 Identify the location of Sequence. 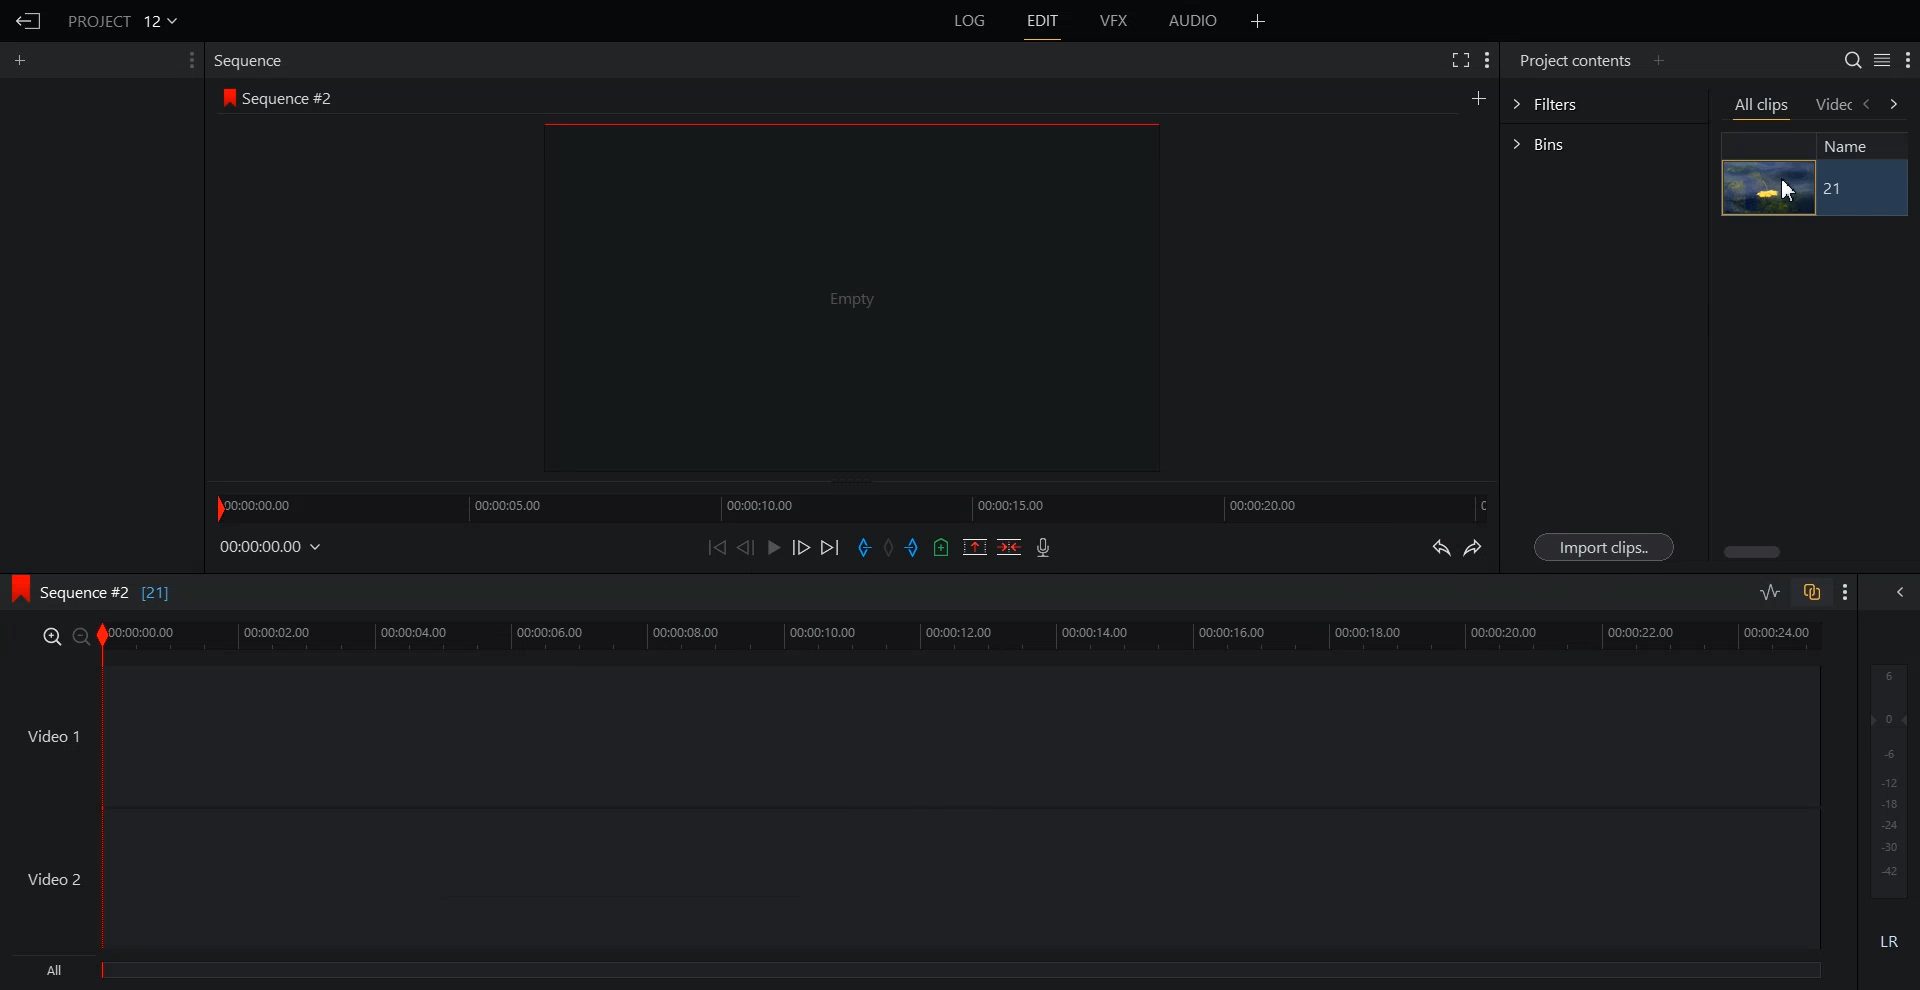
(253, 59).